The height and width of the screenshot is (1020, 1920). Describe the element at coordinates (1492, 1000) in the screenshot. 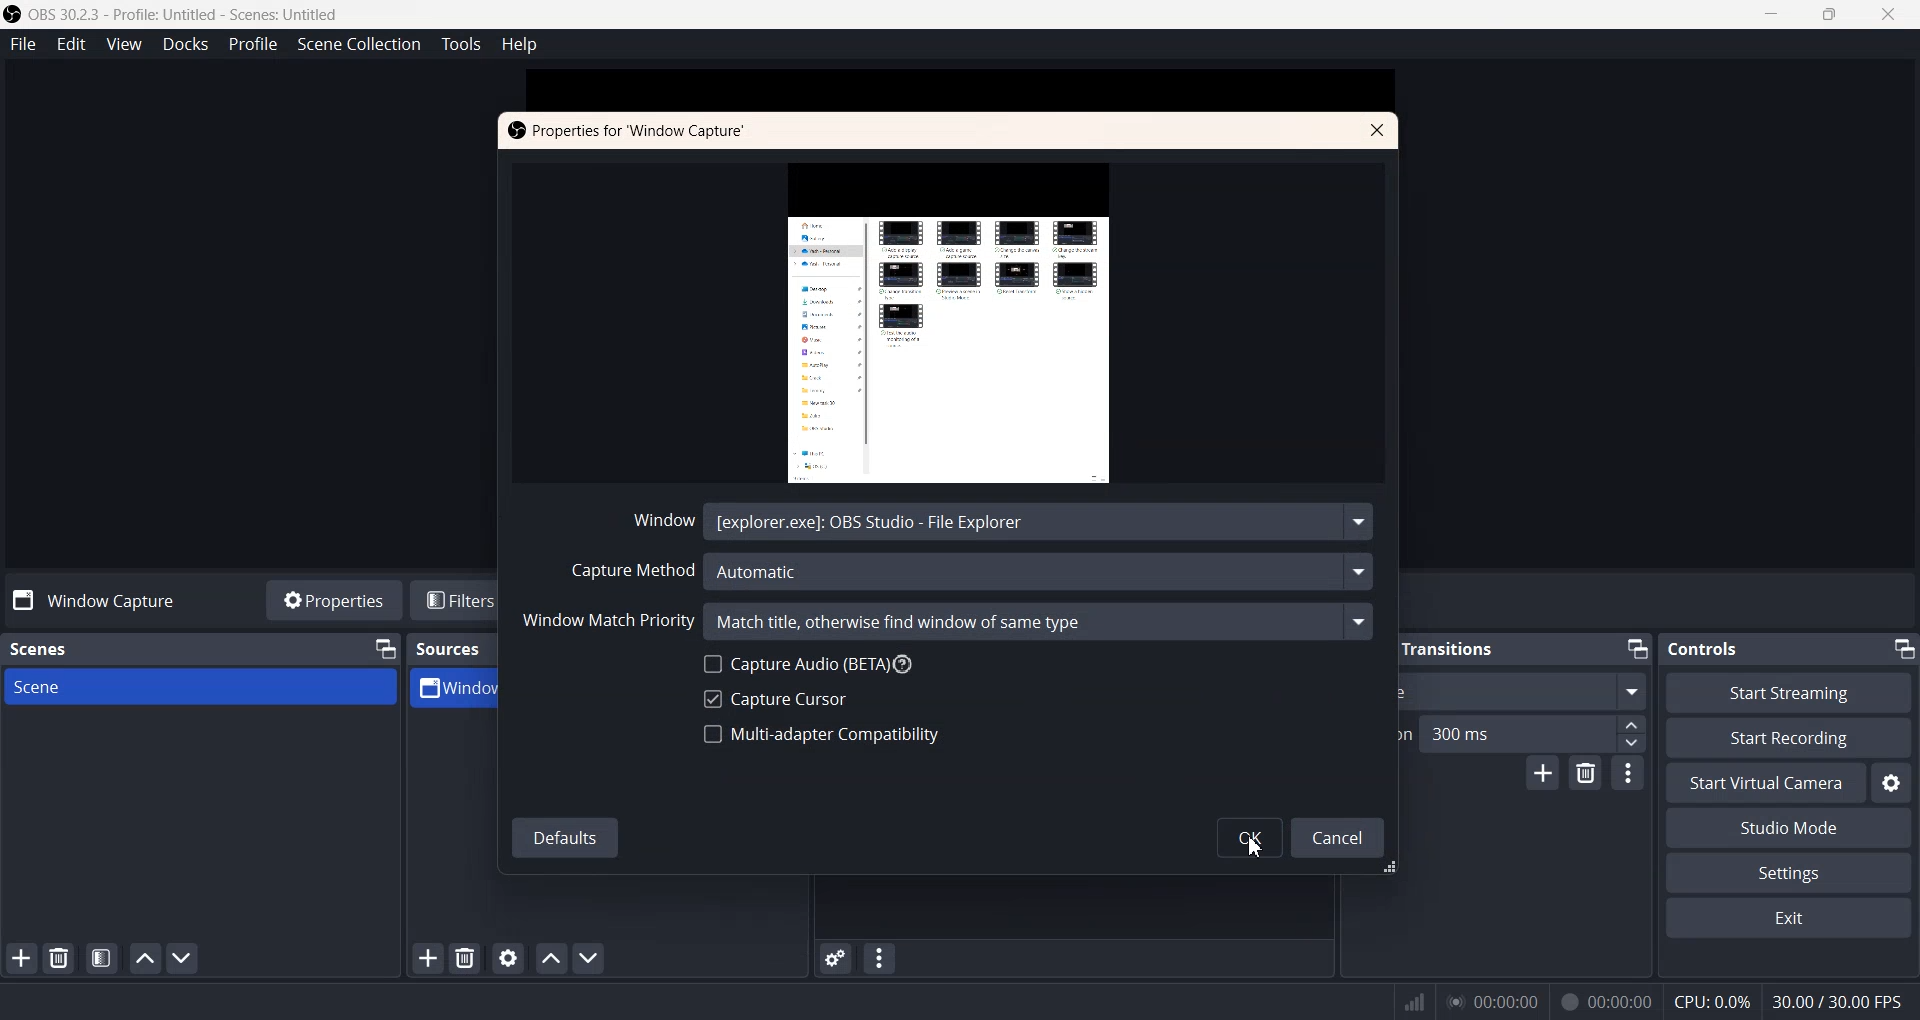

I see `00:00:00` at that location.